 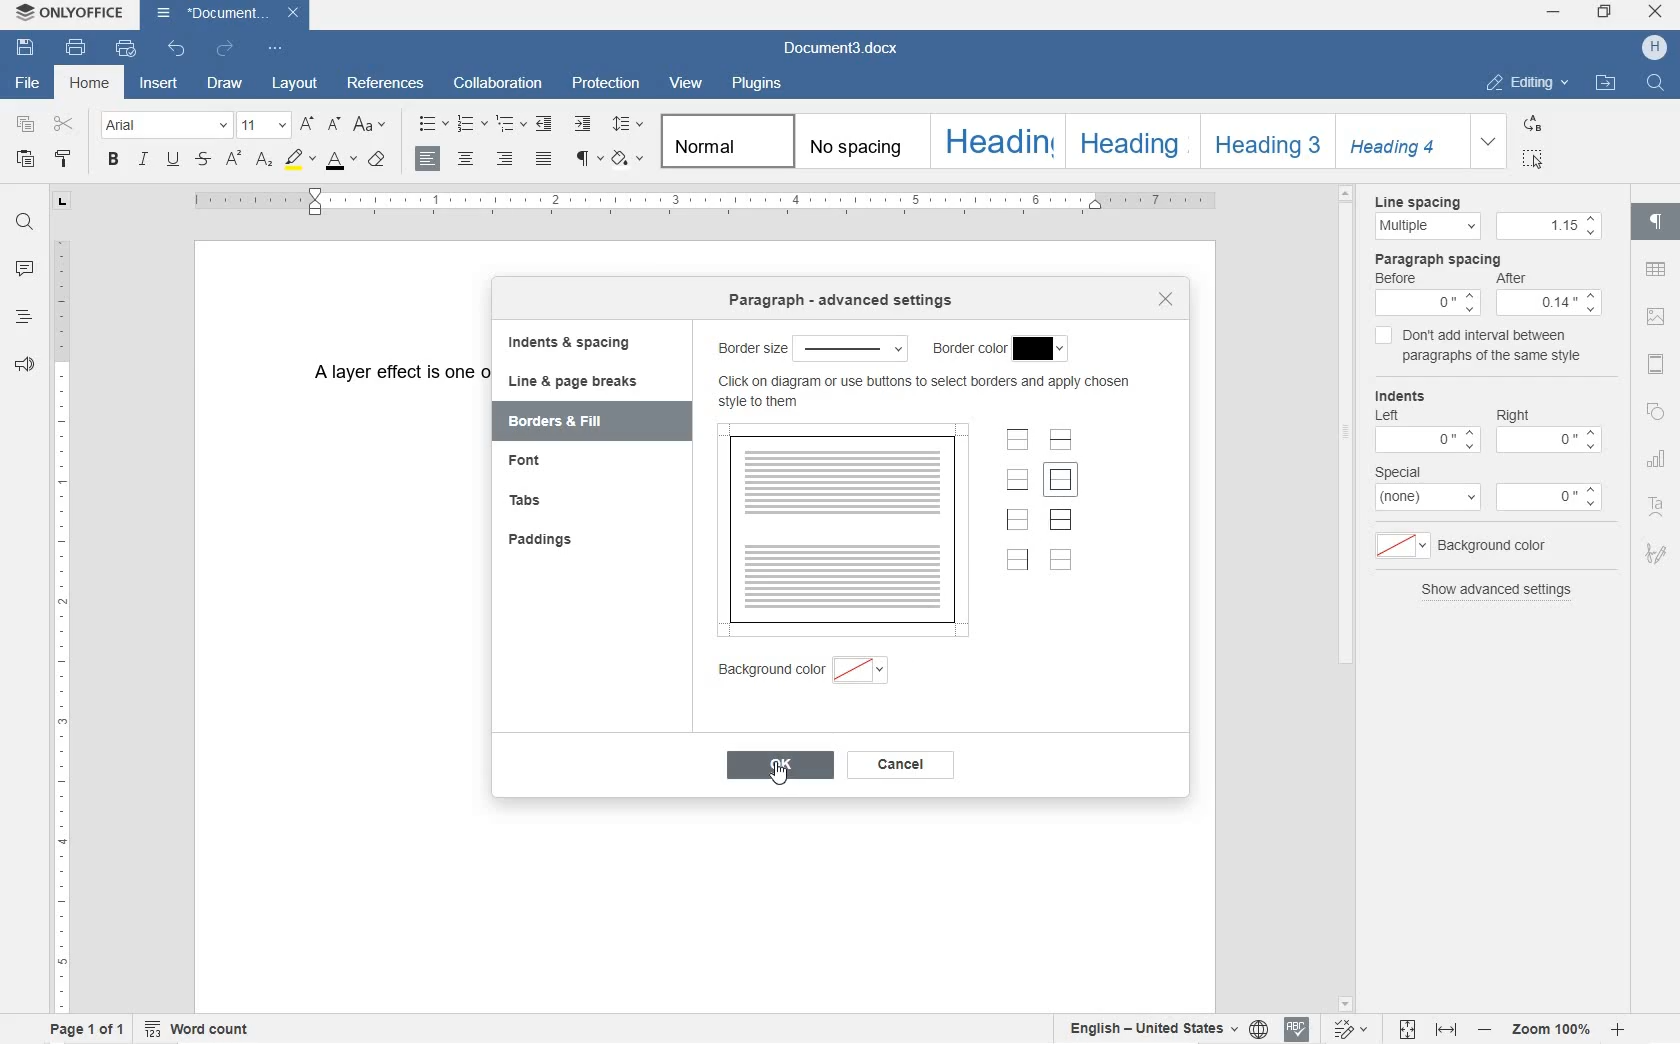 I want to click on FIT PAGE OR WIDTH, so click(x=1429, y=1031).